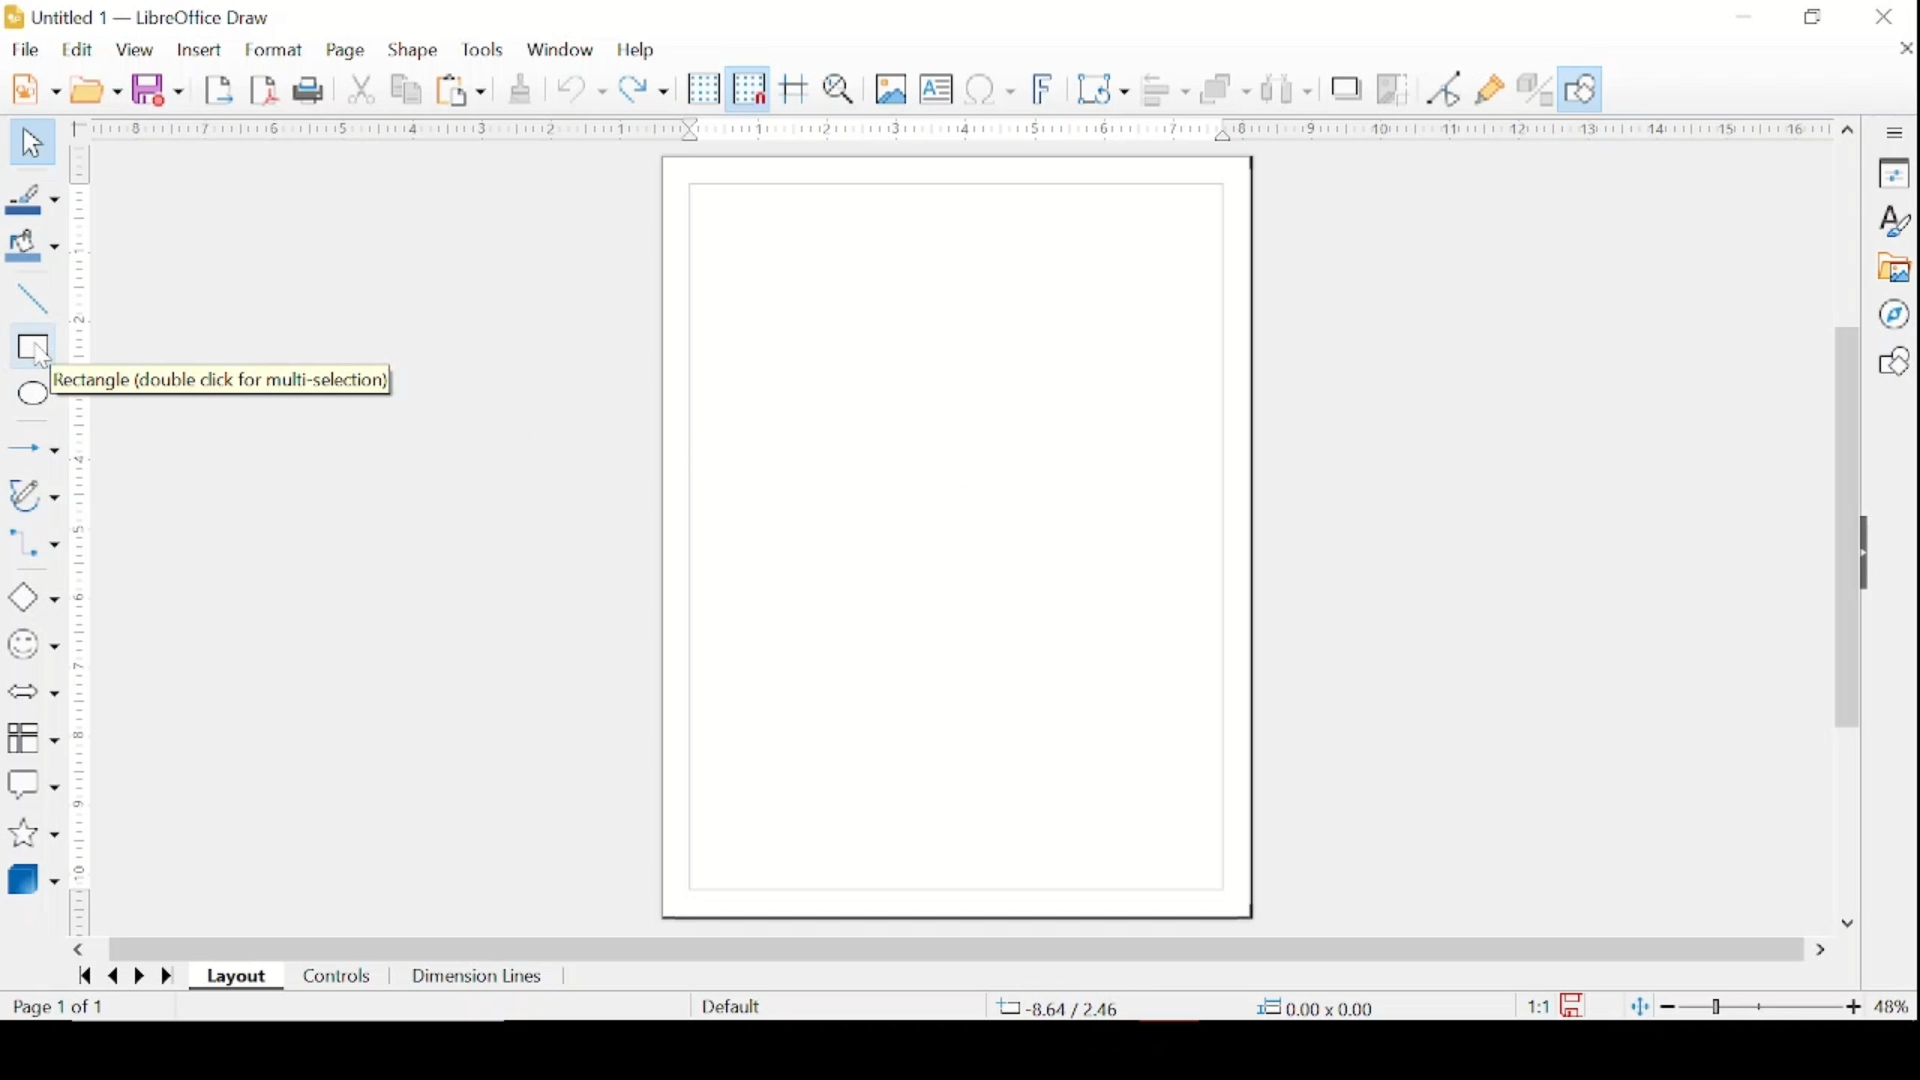 Image resolution: width=1920 pixels, height=1080 pixels. What do you see at coordinates (1845, 531) in the screenshot?
I see `scroll box` at bounding box center [1845, 531].